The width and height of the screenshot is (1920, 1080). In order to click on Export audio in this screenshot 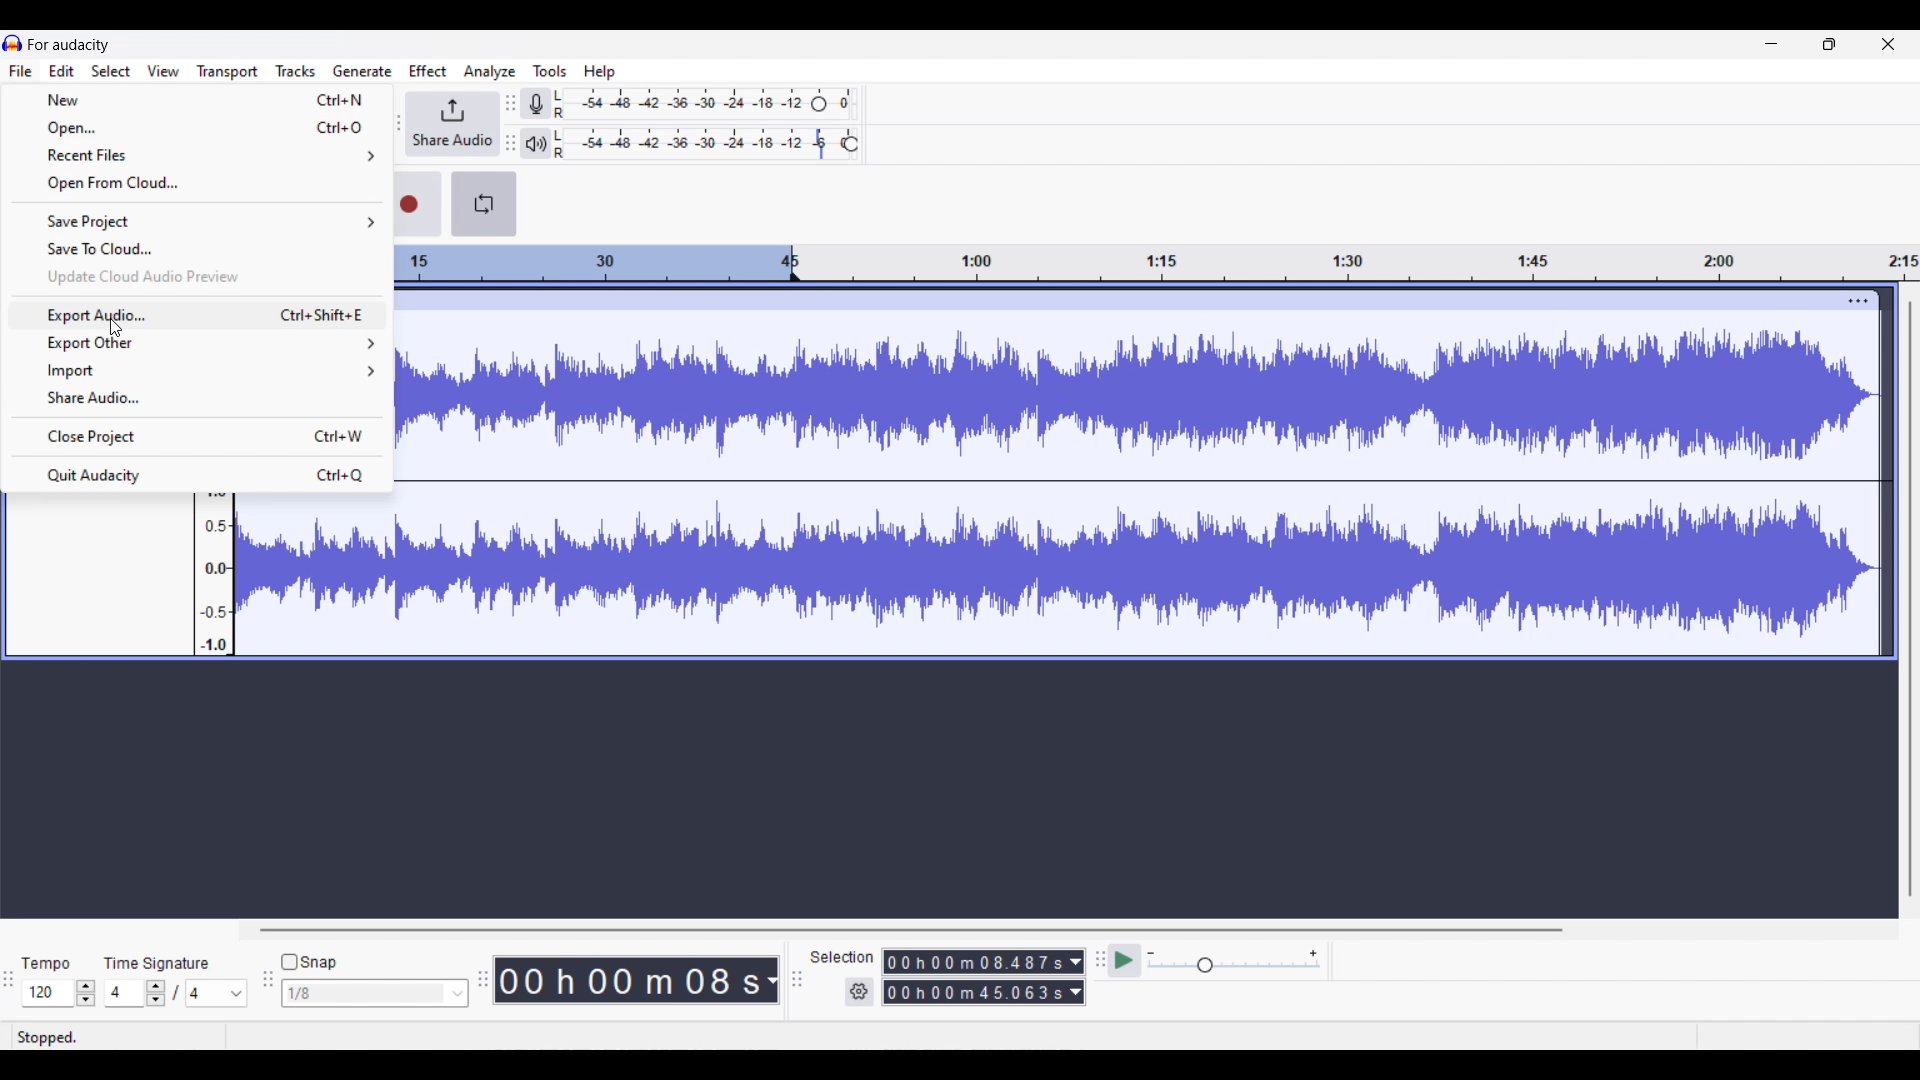, I will do `click(199, 316)`.